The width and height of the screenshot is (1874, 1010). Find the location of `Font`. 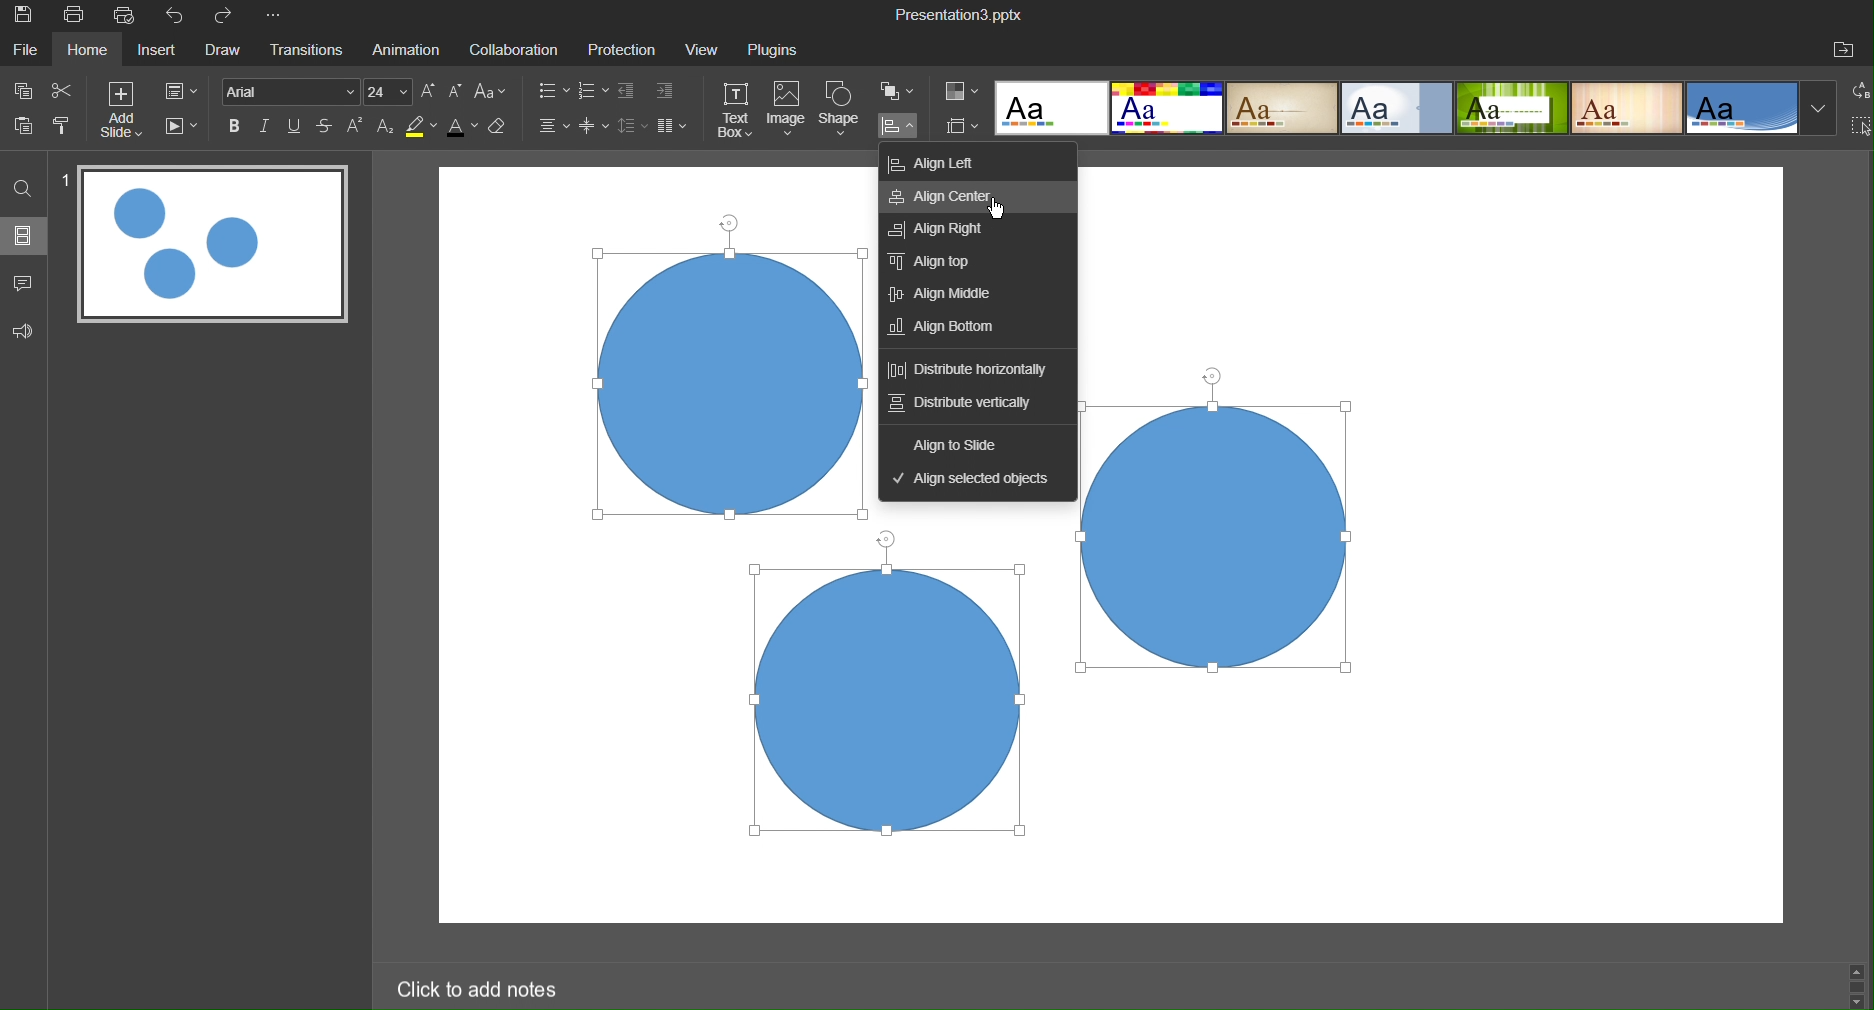

Font is located at coordinates (291, 91).